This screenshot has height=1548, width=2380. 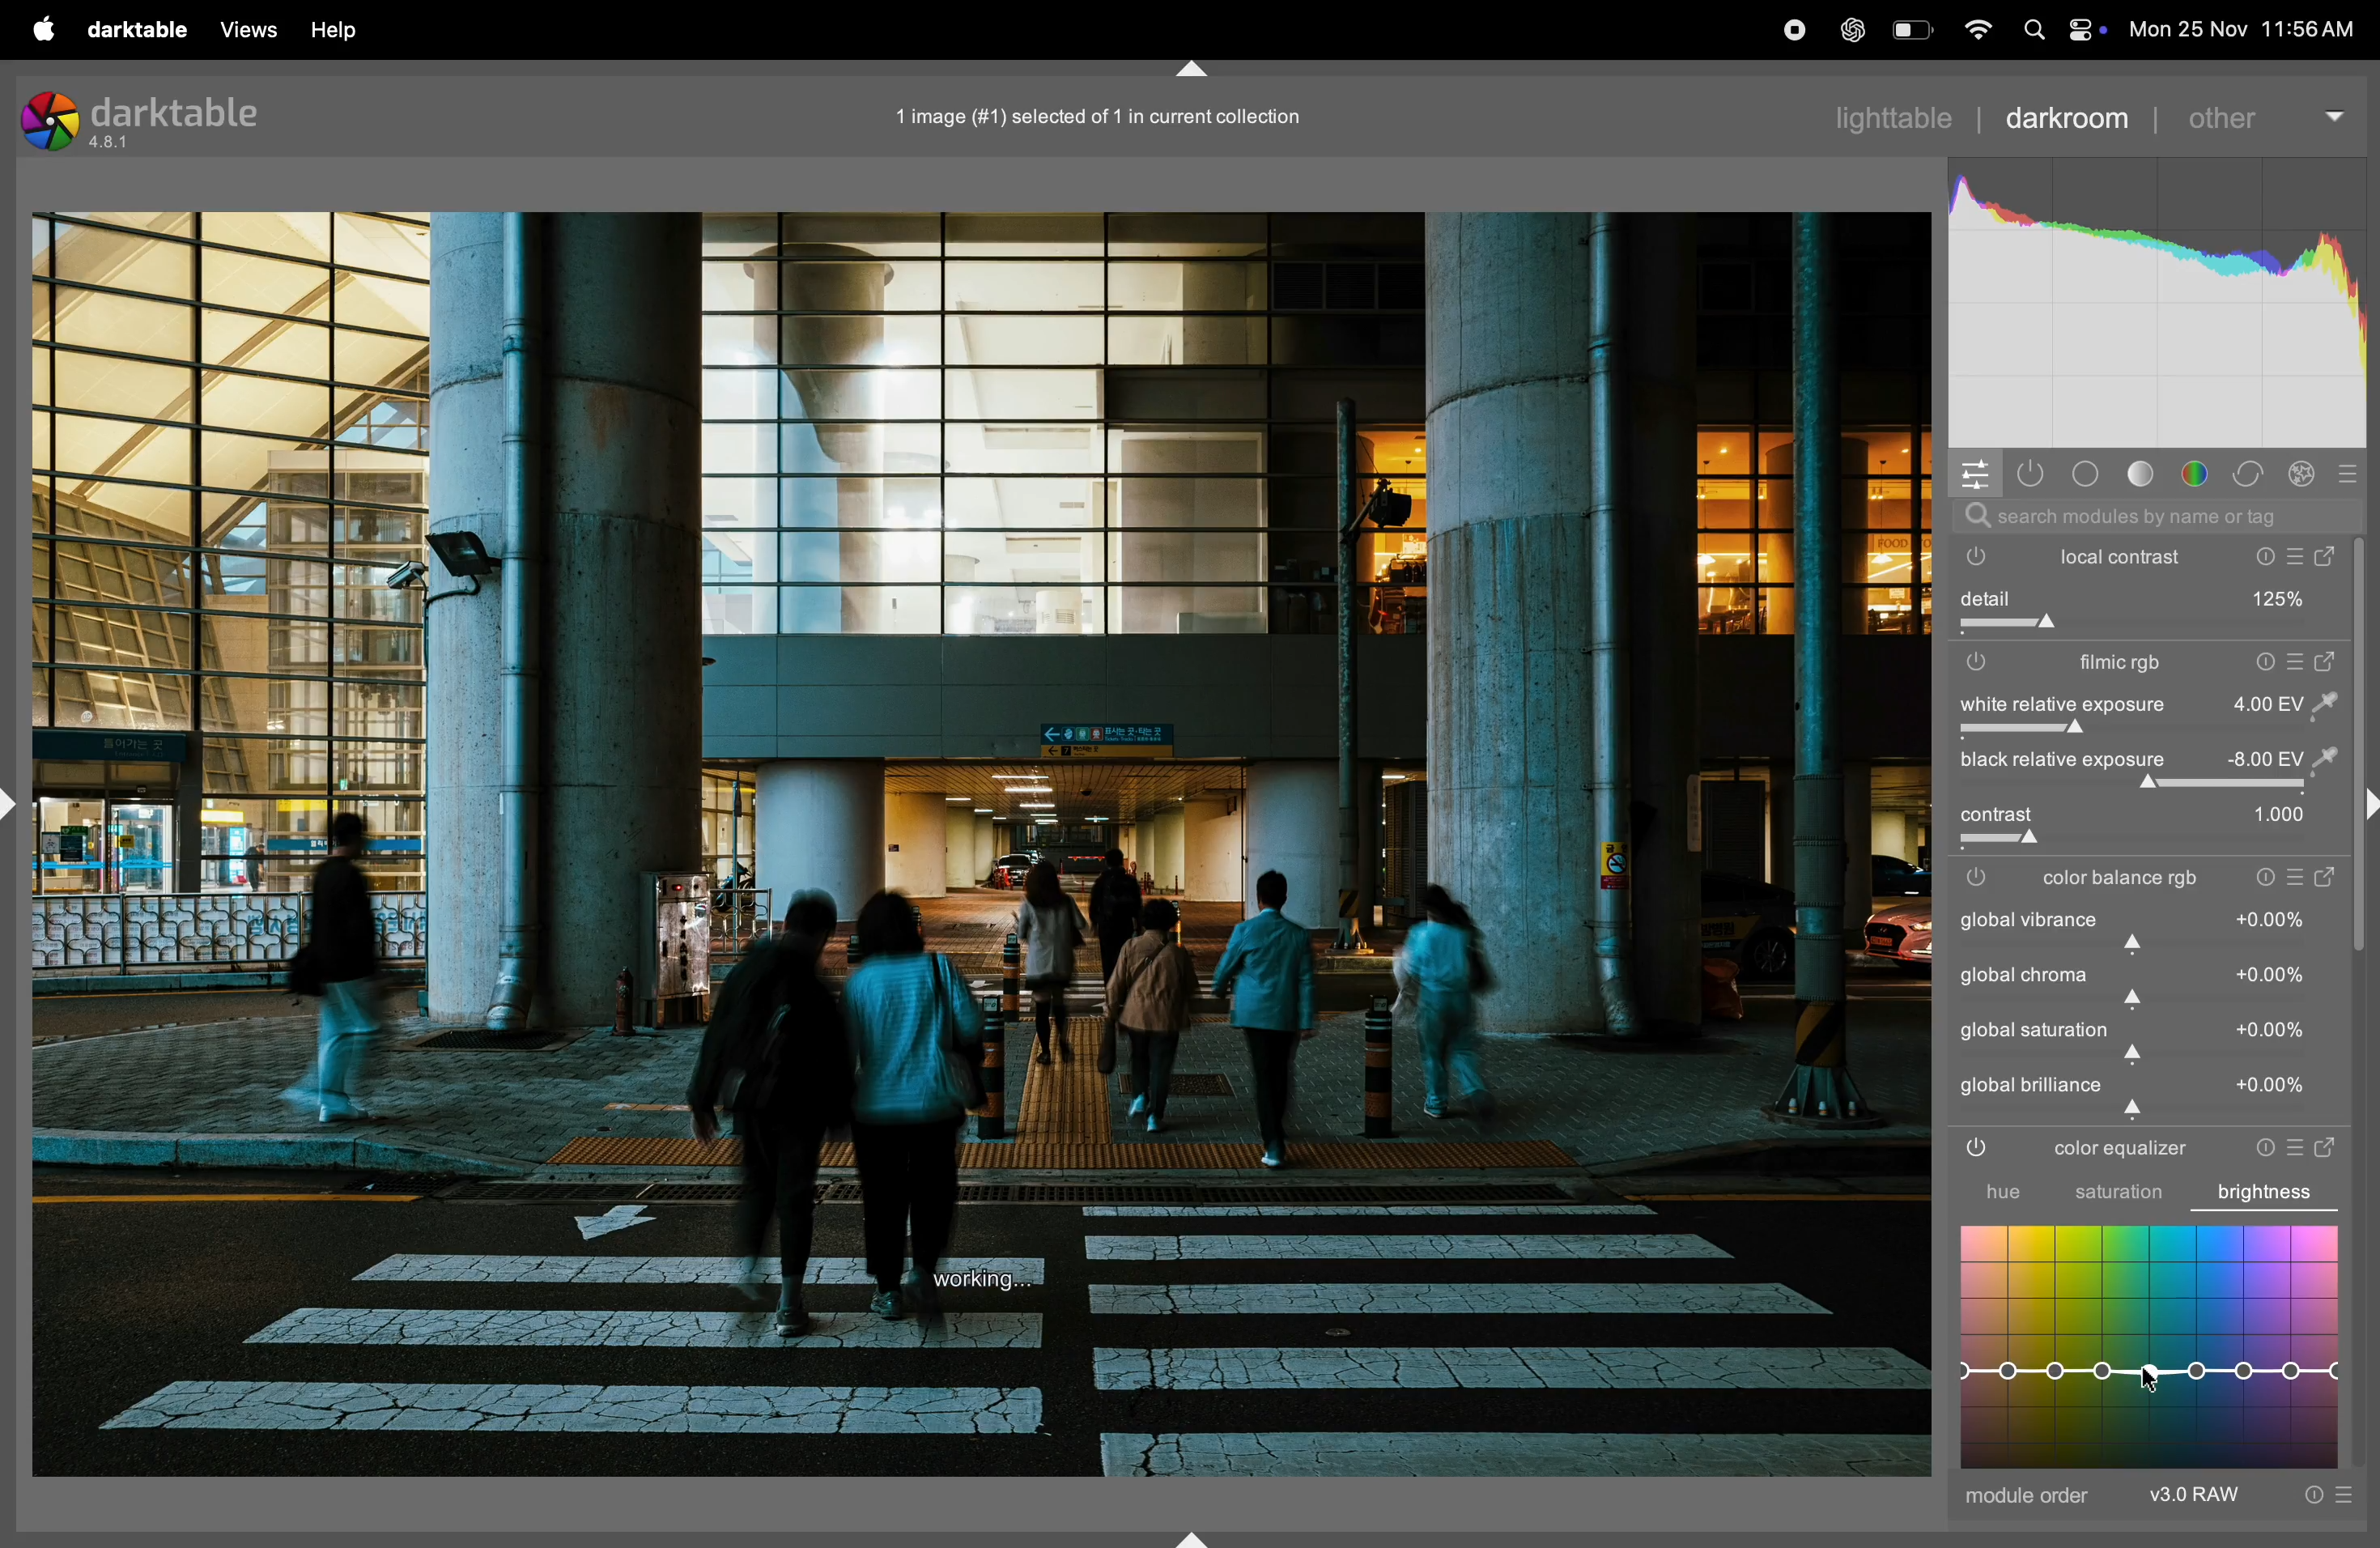 I want to click on correct, so click(x=2253, y=470).